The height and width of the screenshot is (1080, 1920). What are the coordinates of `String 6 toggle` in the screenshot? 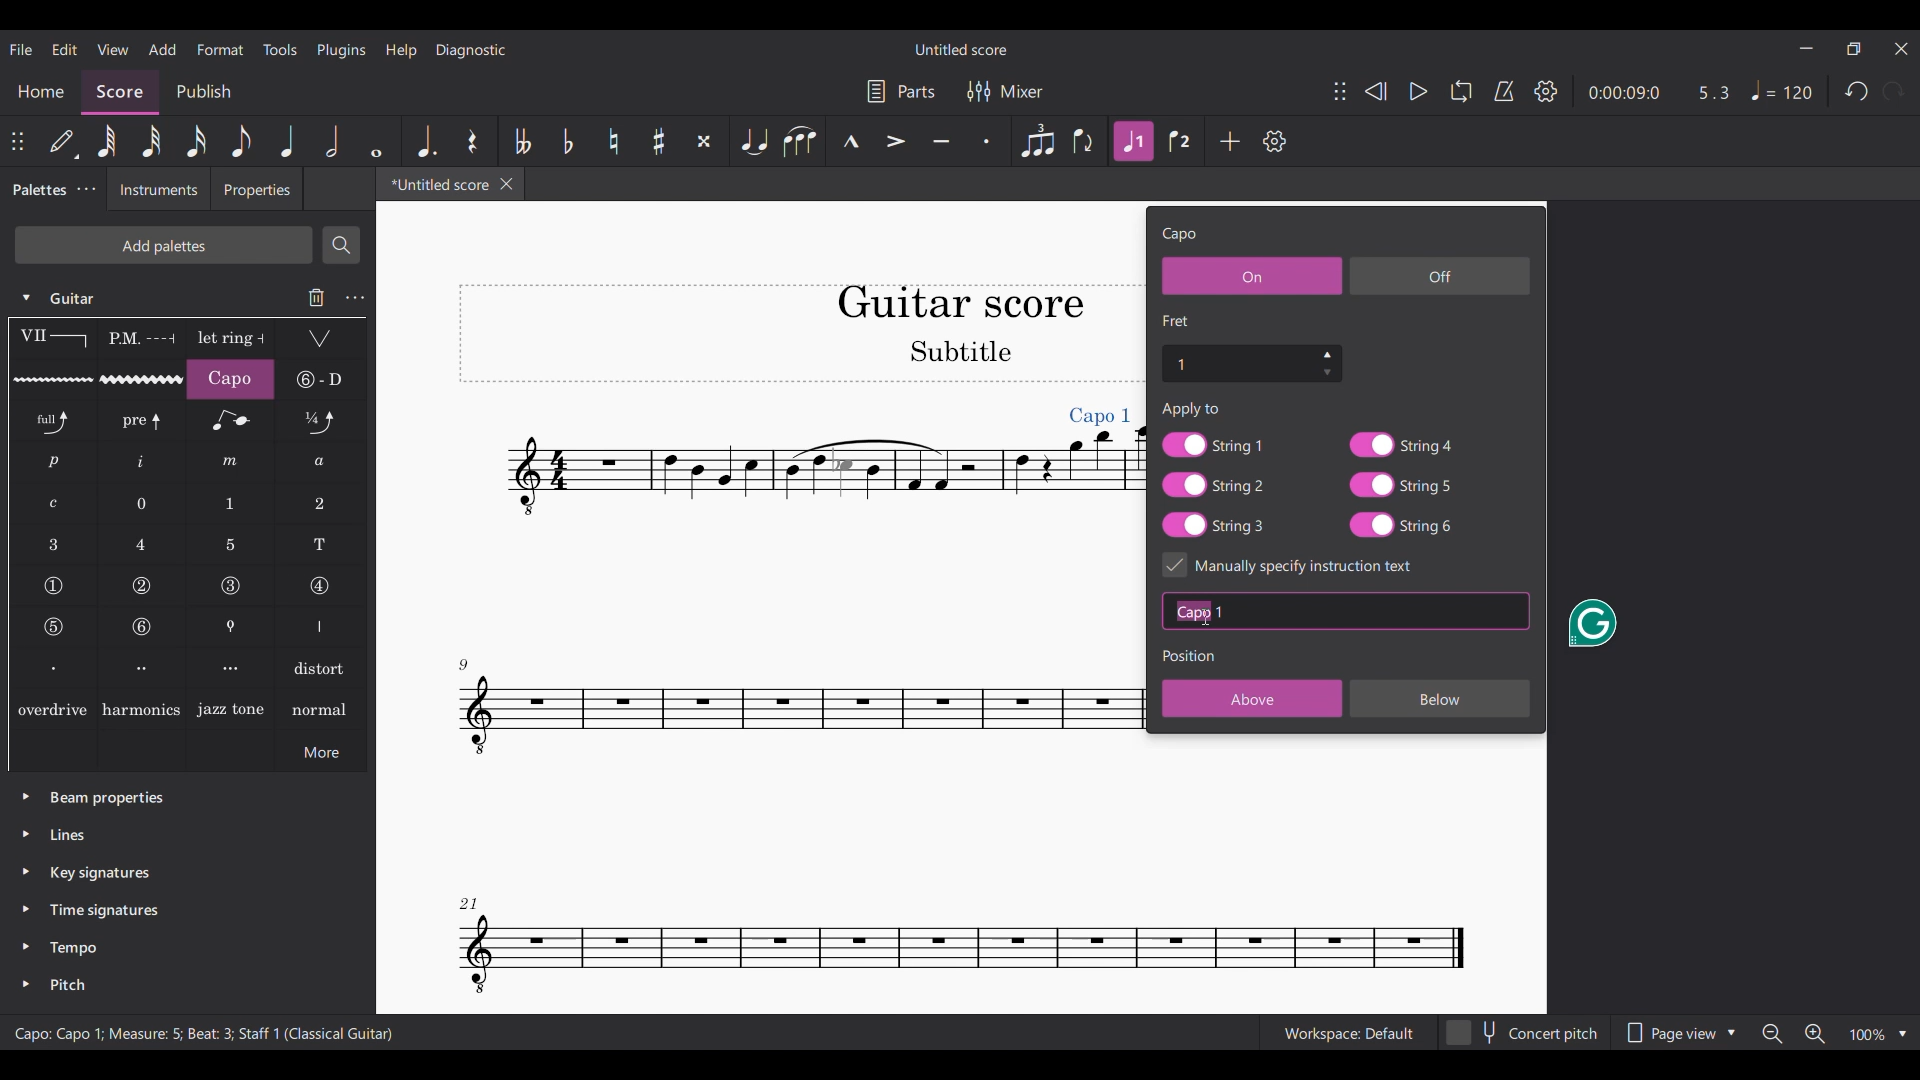 It's located at (1403, 525).